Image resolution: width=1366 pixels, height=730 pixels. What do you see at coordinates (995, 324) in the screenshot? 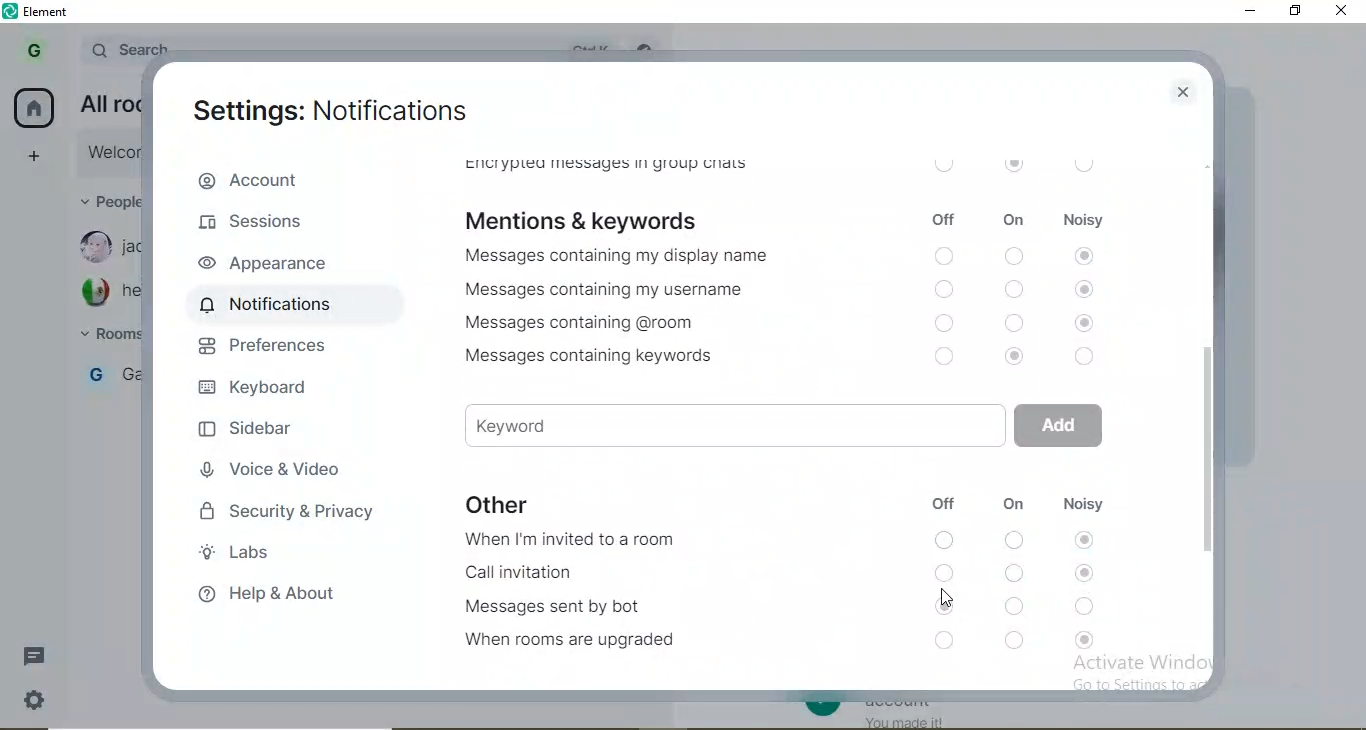
I see `switch off` at bounding box center [995, 324].